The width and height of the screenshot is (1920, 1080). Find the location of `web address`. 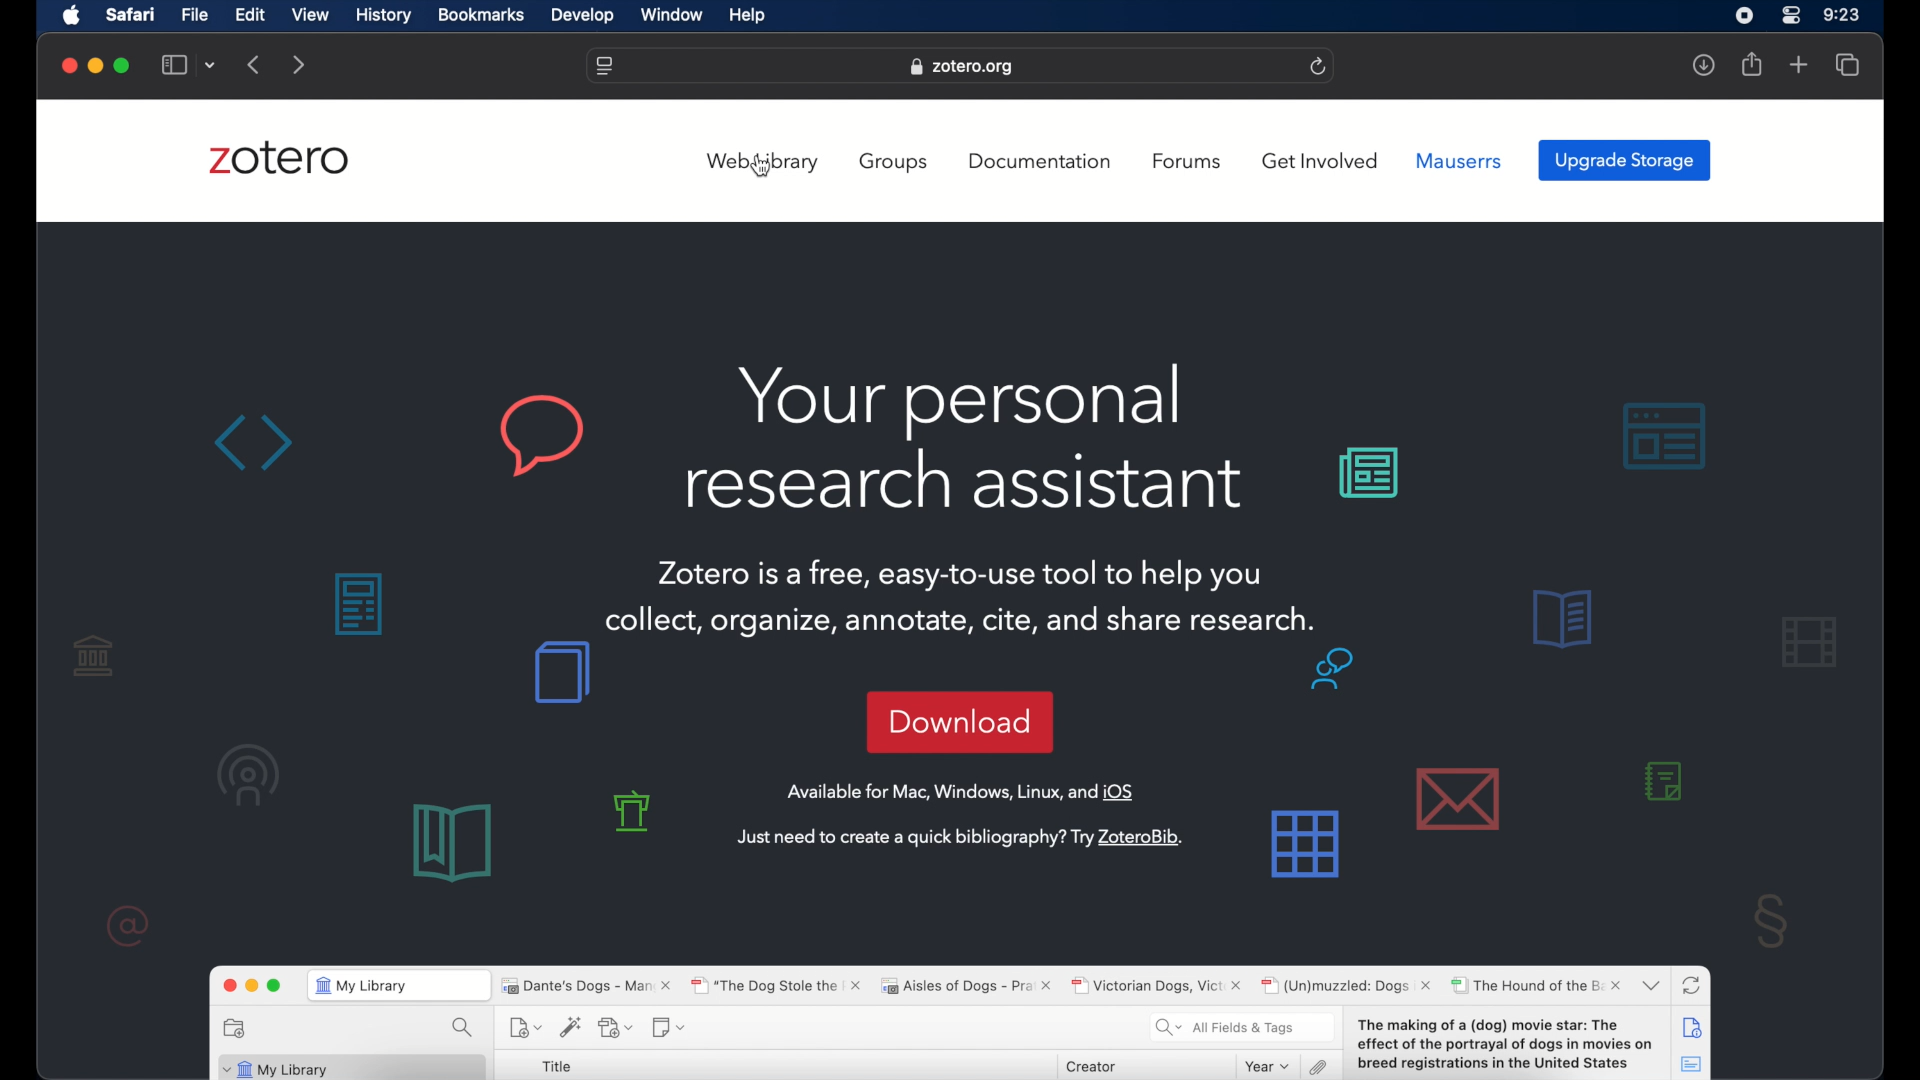

web address is located at coordinates (605, 67).